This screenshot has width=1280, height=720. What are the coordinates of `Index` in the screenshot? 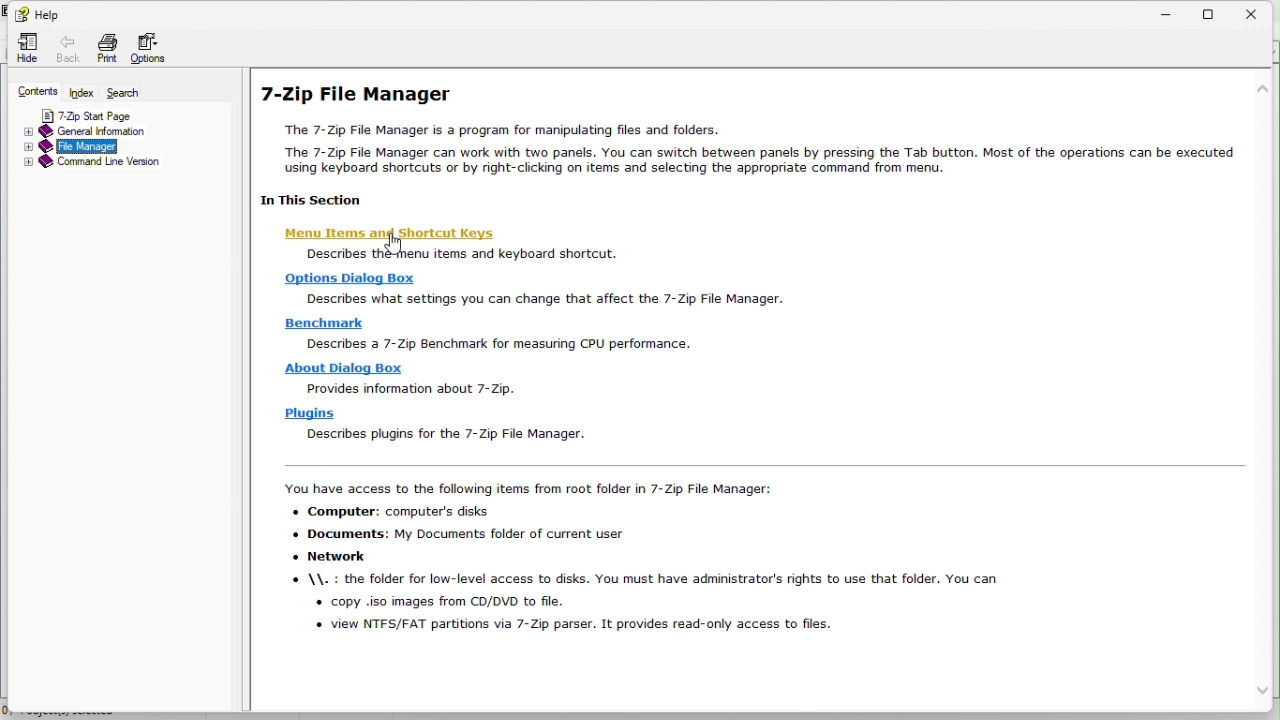 It's located at (83, 91).